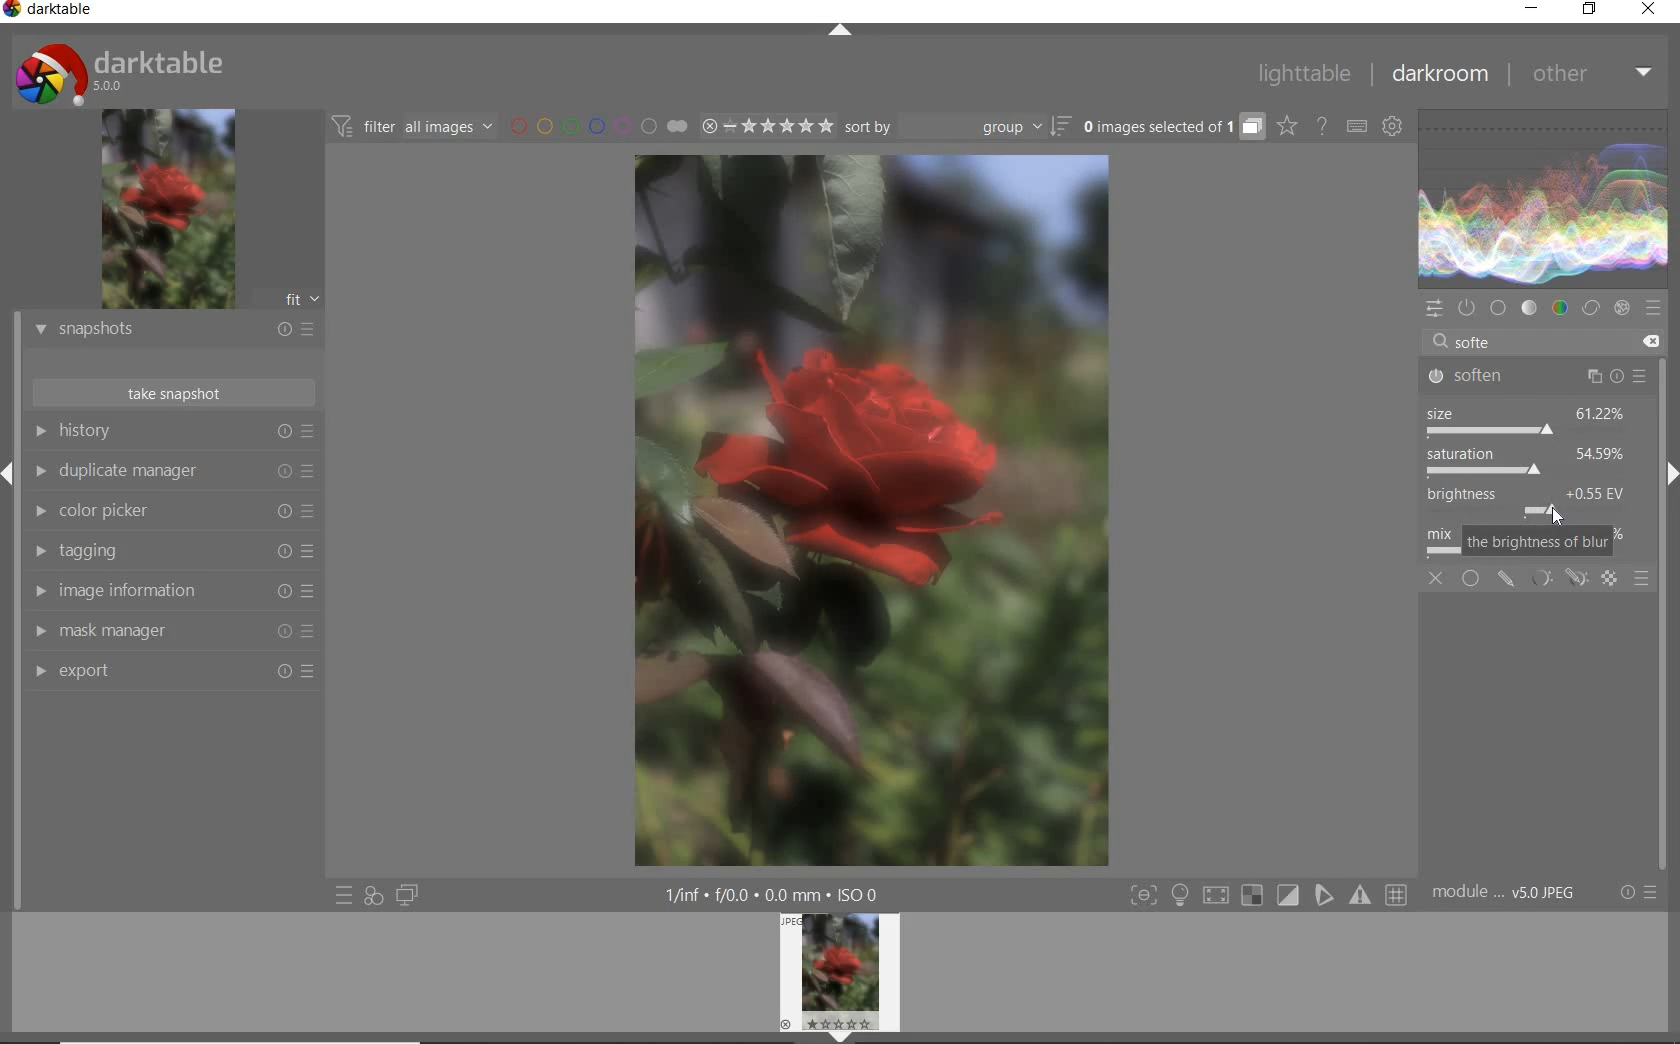 This screenshot has width=1680, height=1044. I want to click on the brightness of blur, so click(1537, 543).